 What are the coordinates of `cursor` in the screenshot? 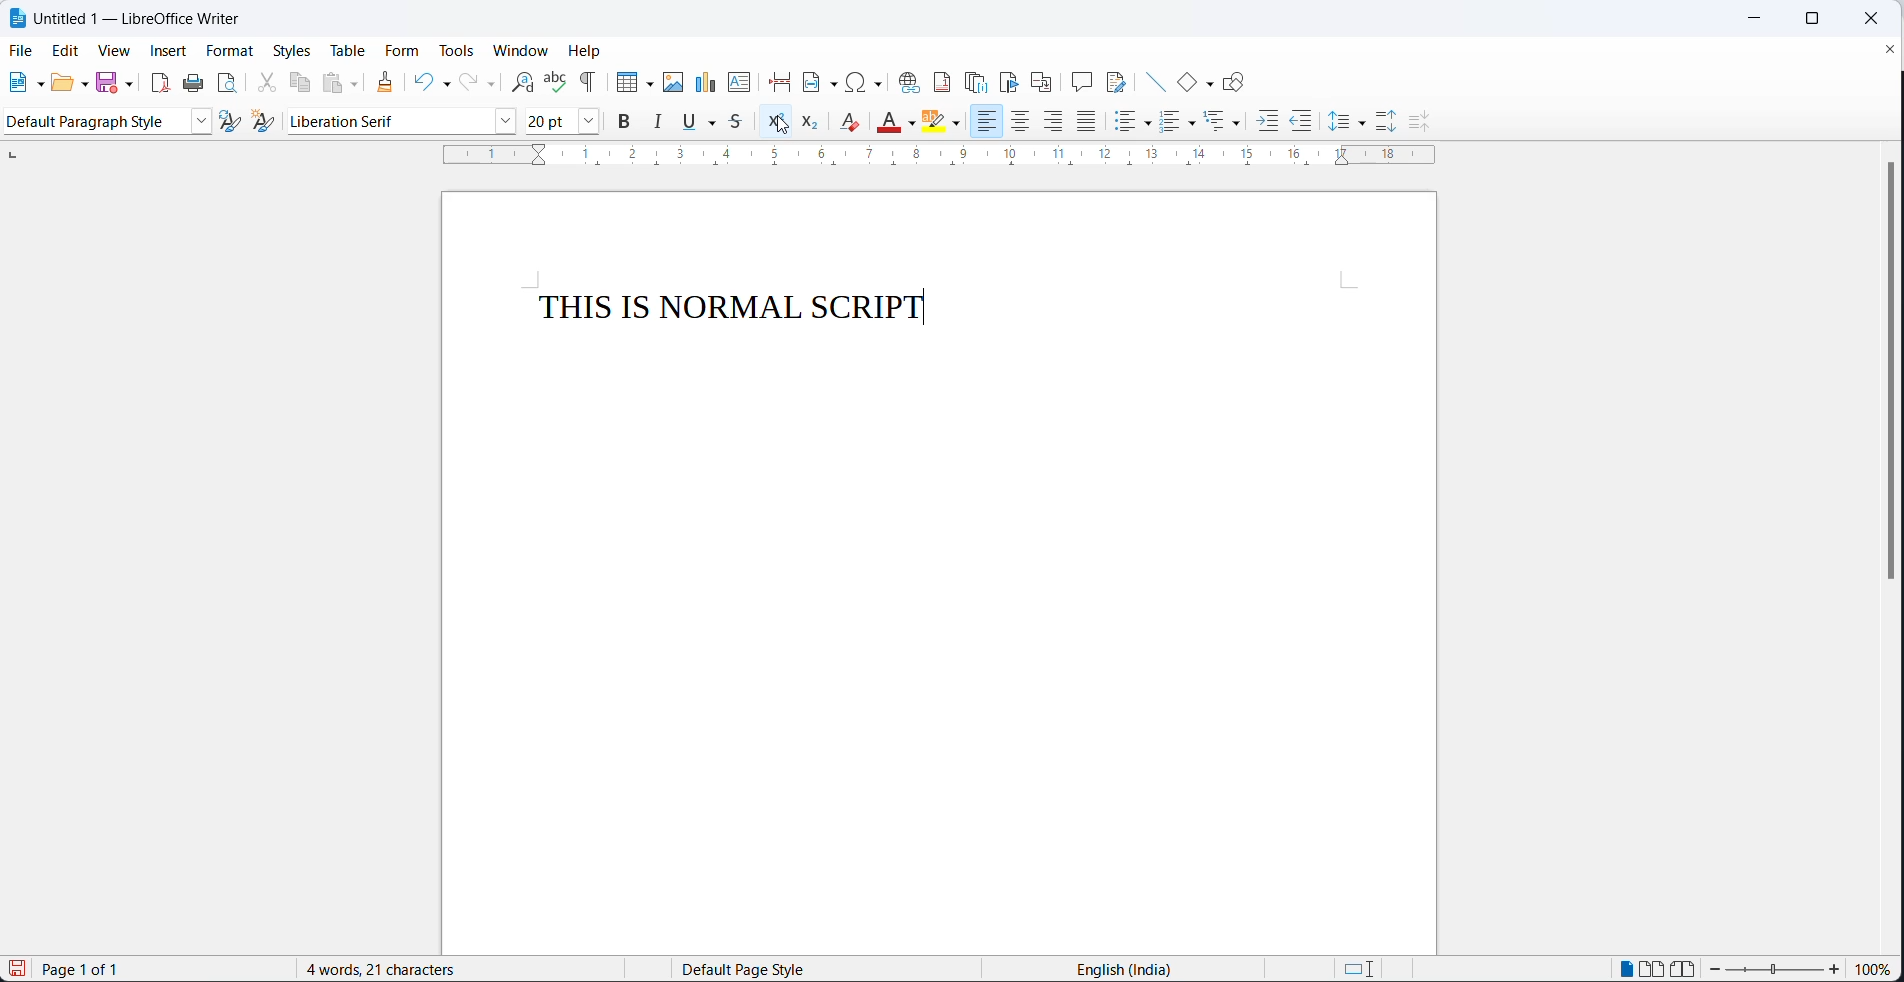 It's located at (781, 125).